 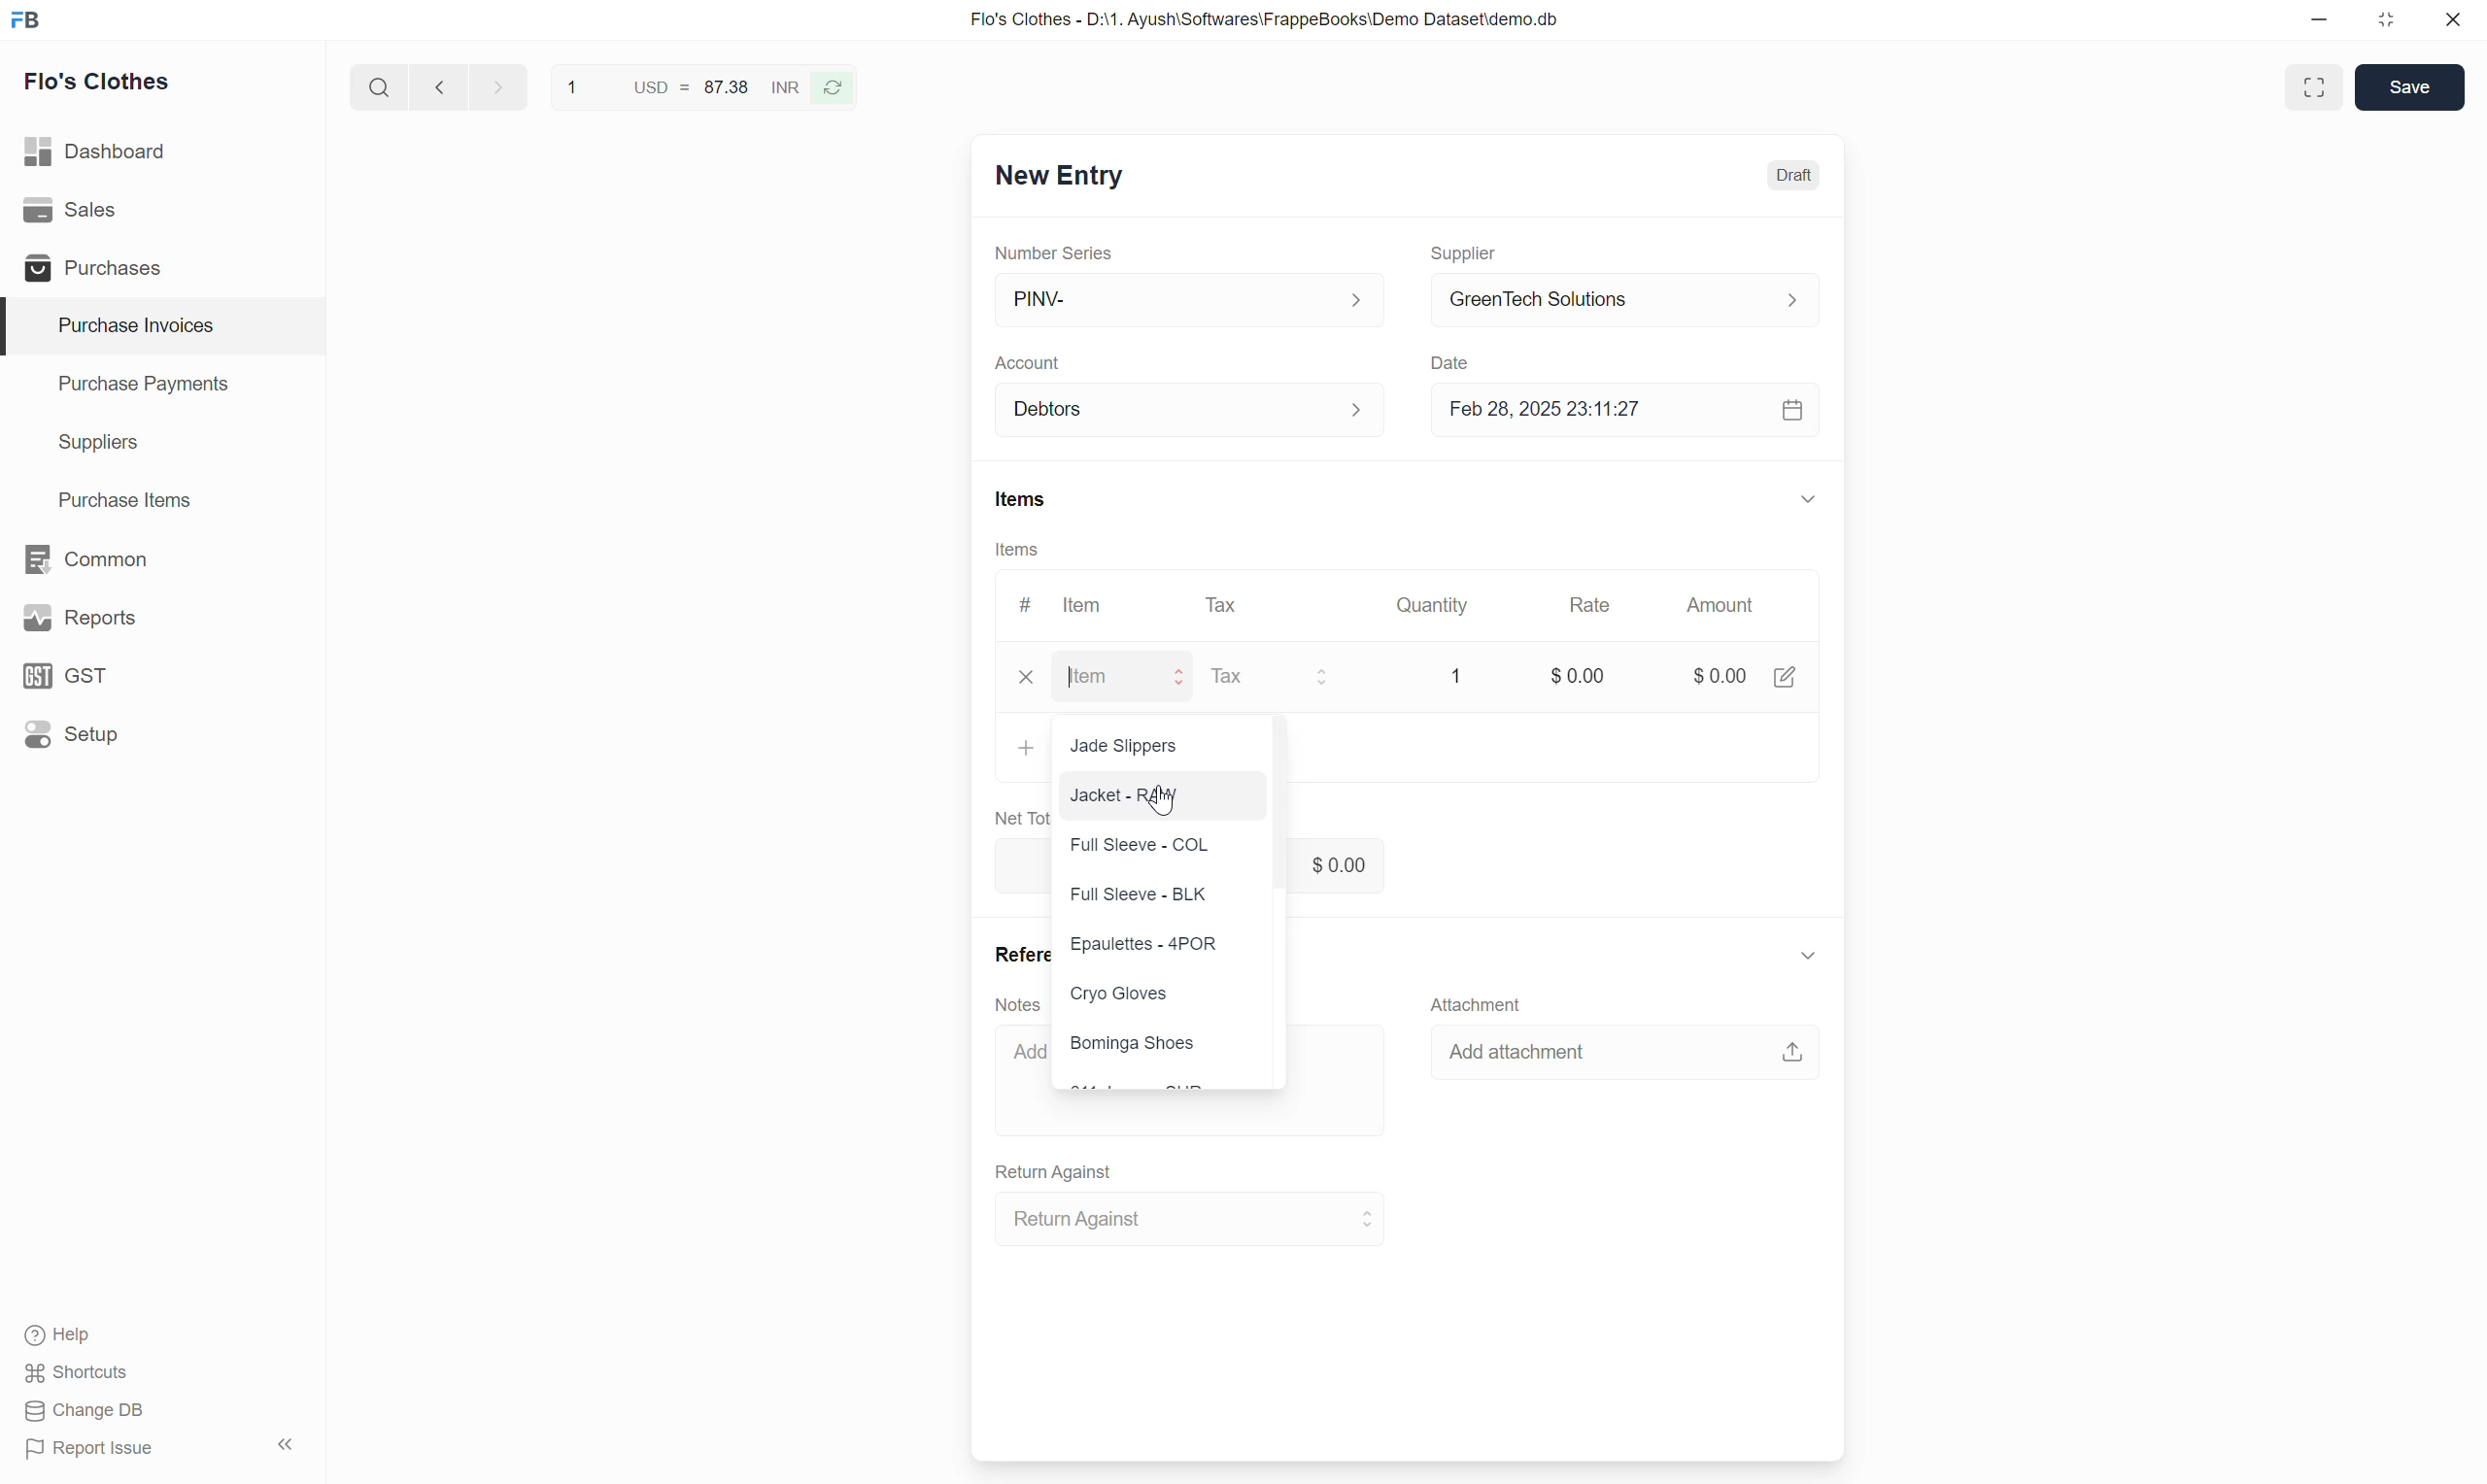 I want to click on Setup, so click(x=160, y=734).